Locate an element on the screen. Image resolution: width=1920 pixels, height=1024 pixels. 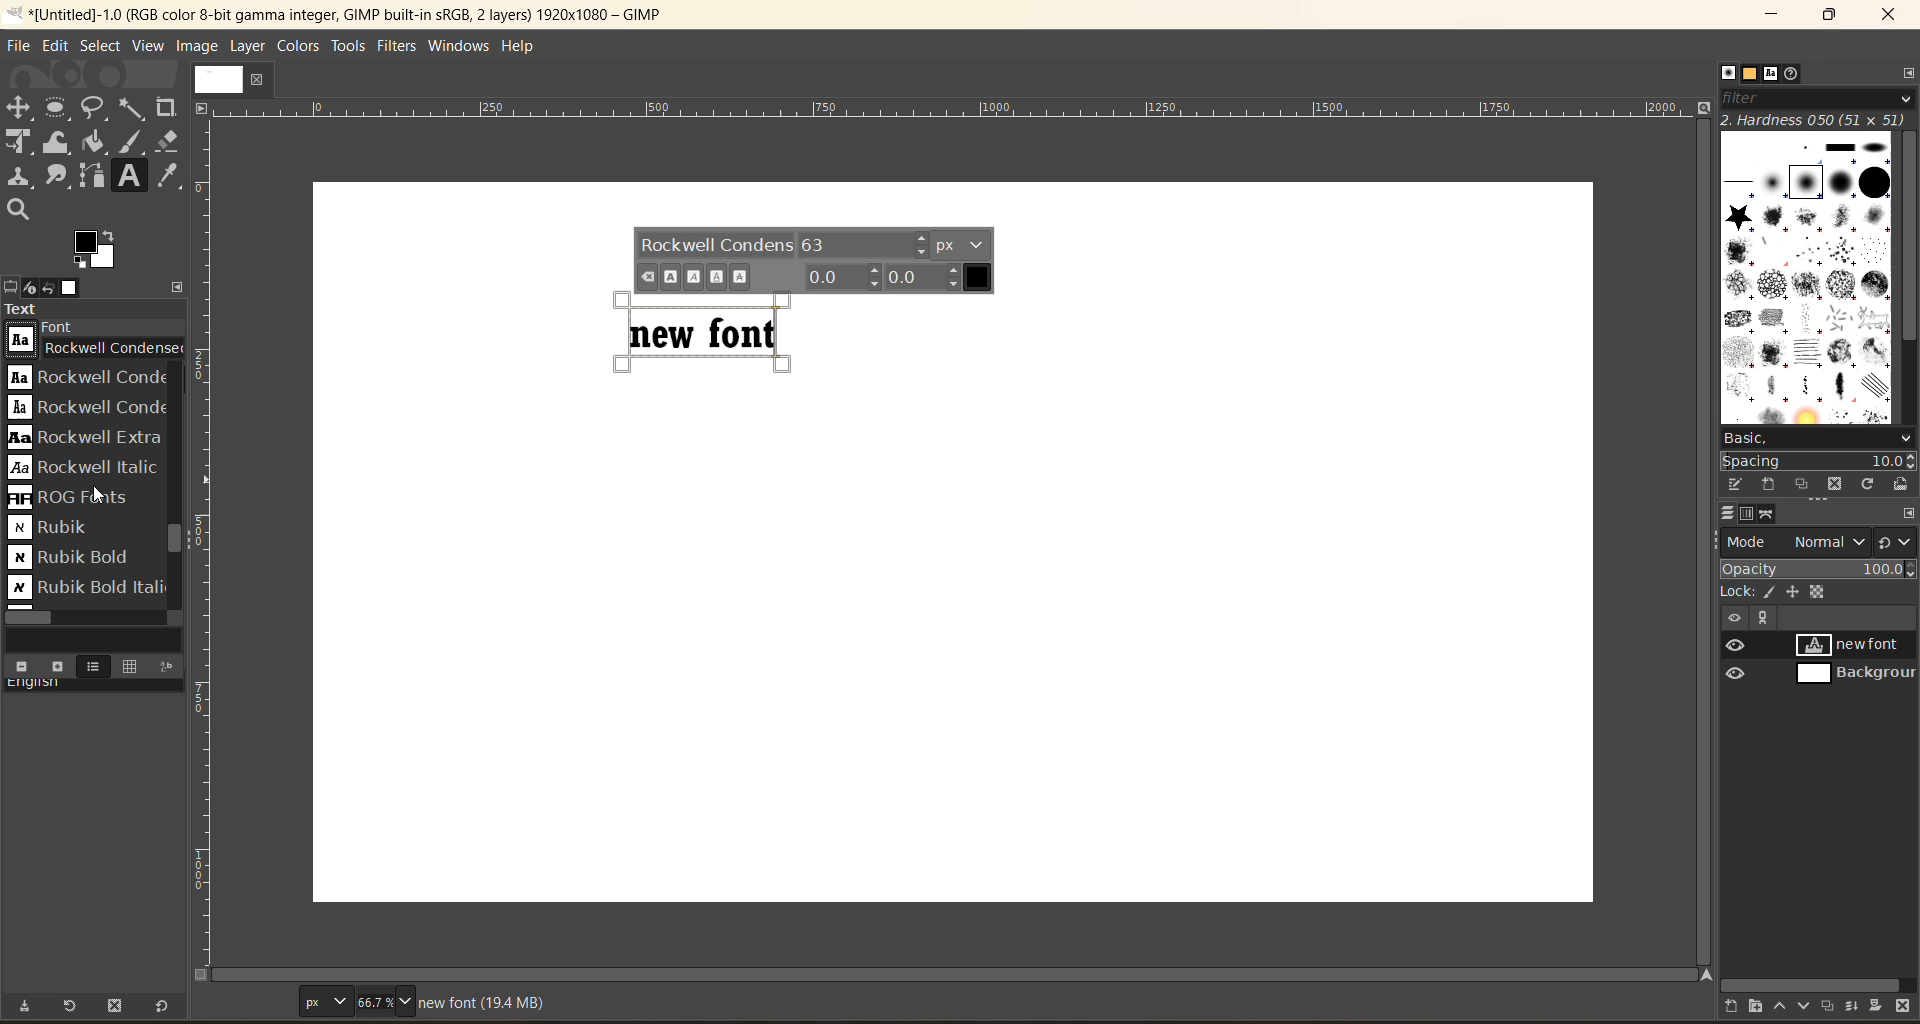
channels is located at coordinates (1752, 514).